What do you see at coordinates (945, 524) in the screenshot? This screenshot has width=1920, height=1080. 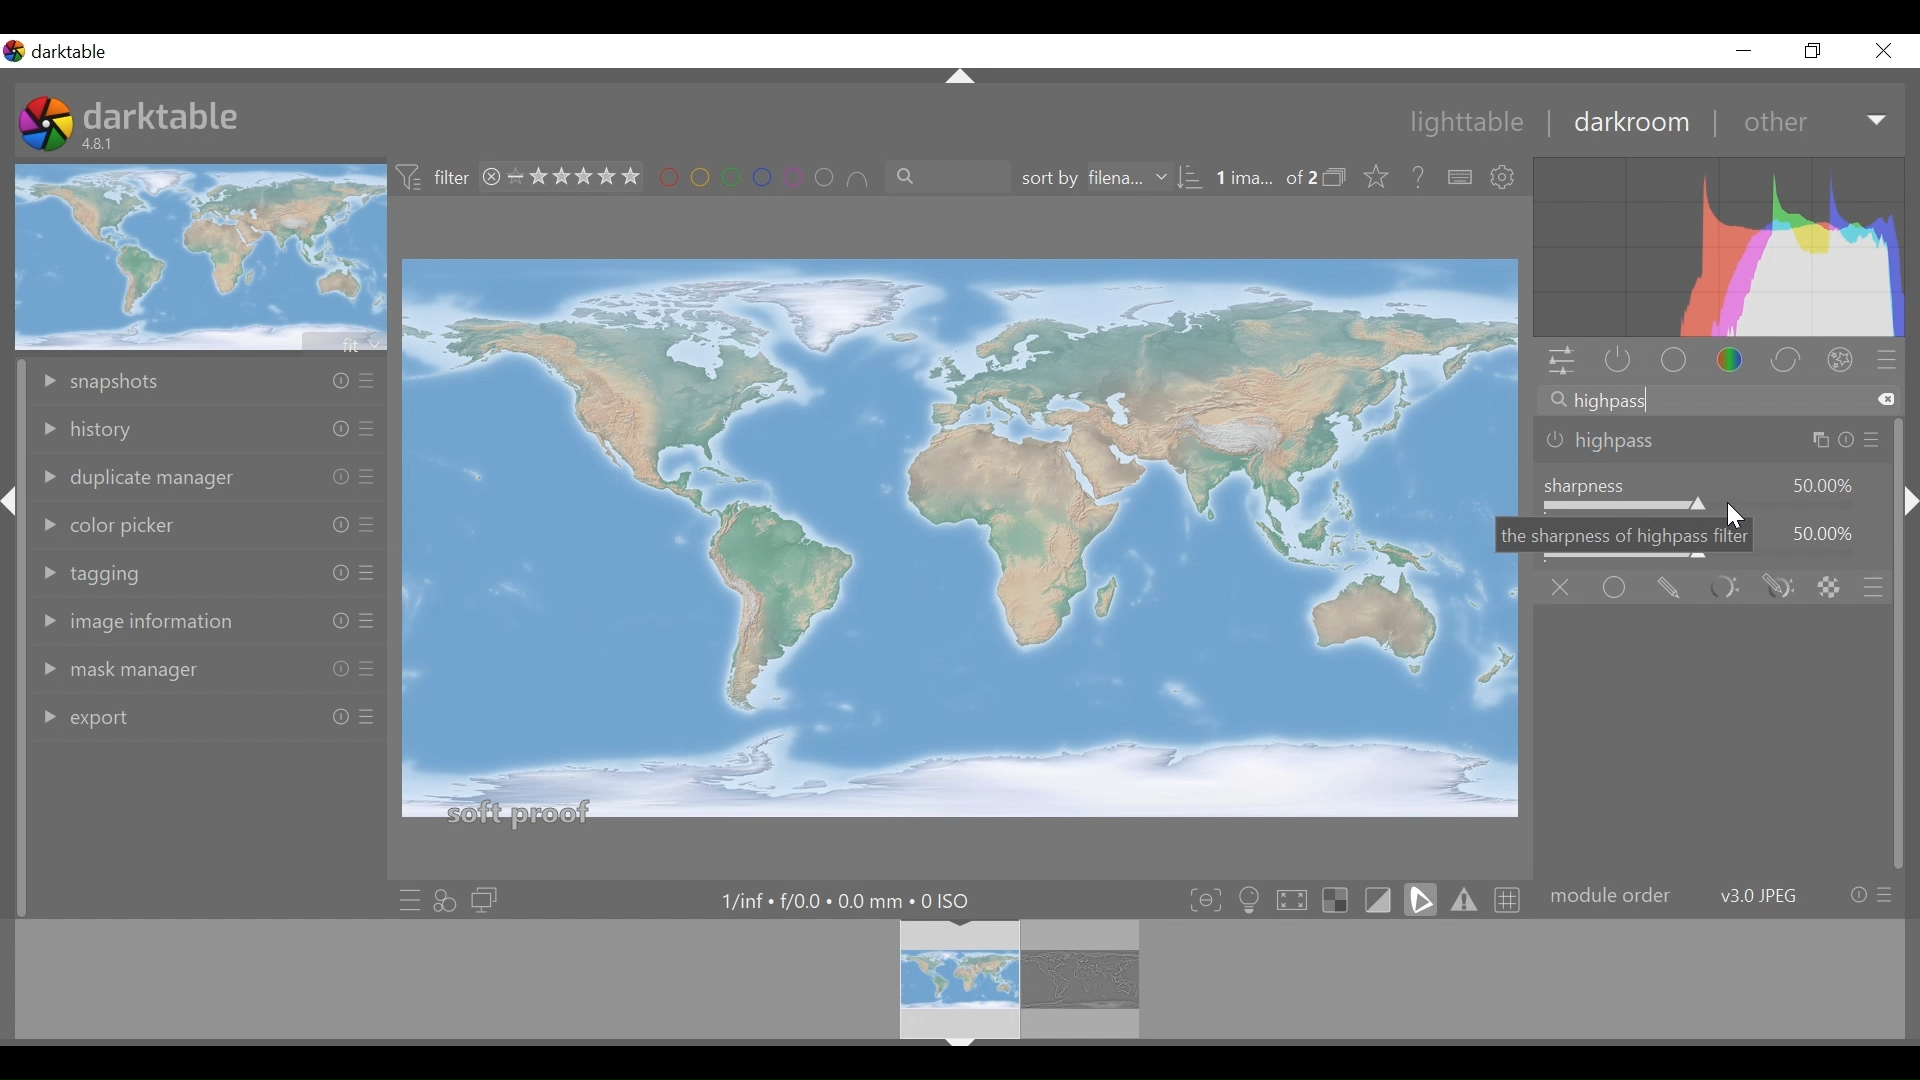 I see `Image` at bounding box center [945, 524].